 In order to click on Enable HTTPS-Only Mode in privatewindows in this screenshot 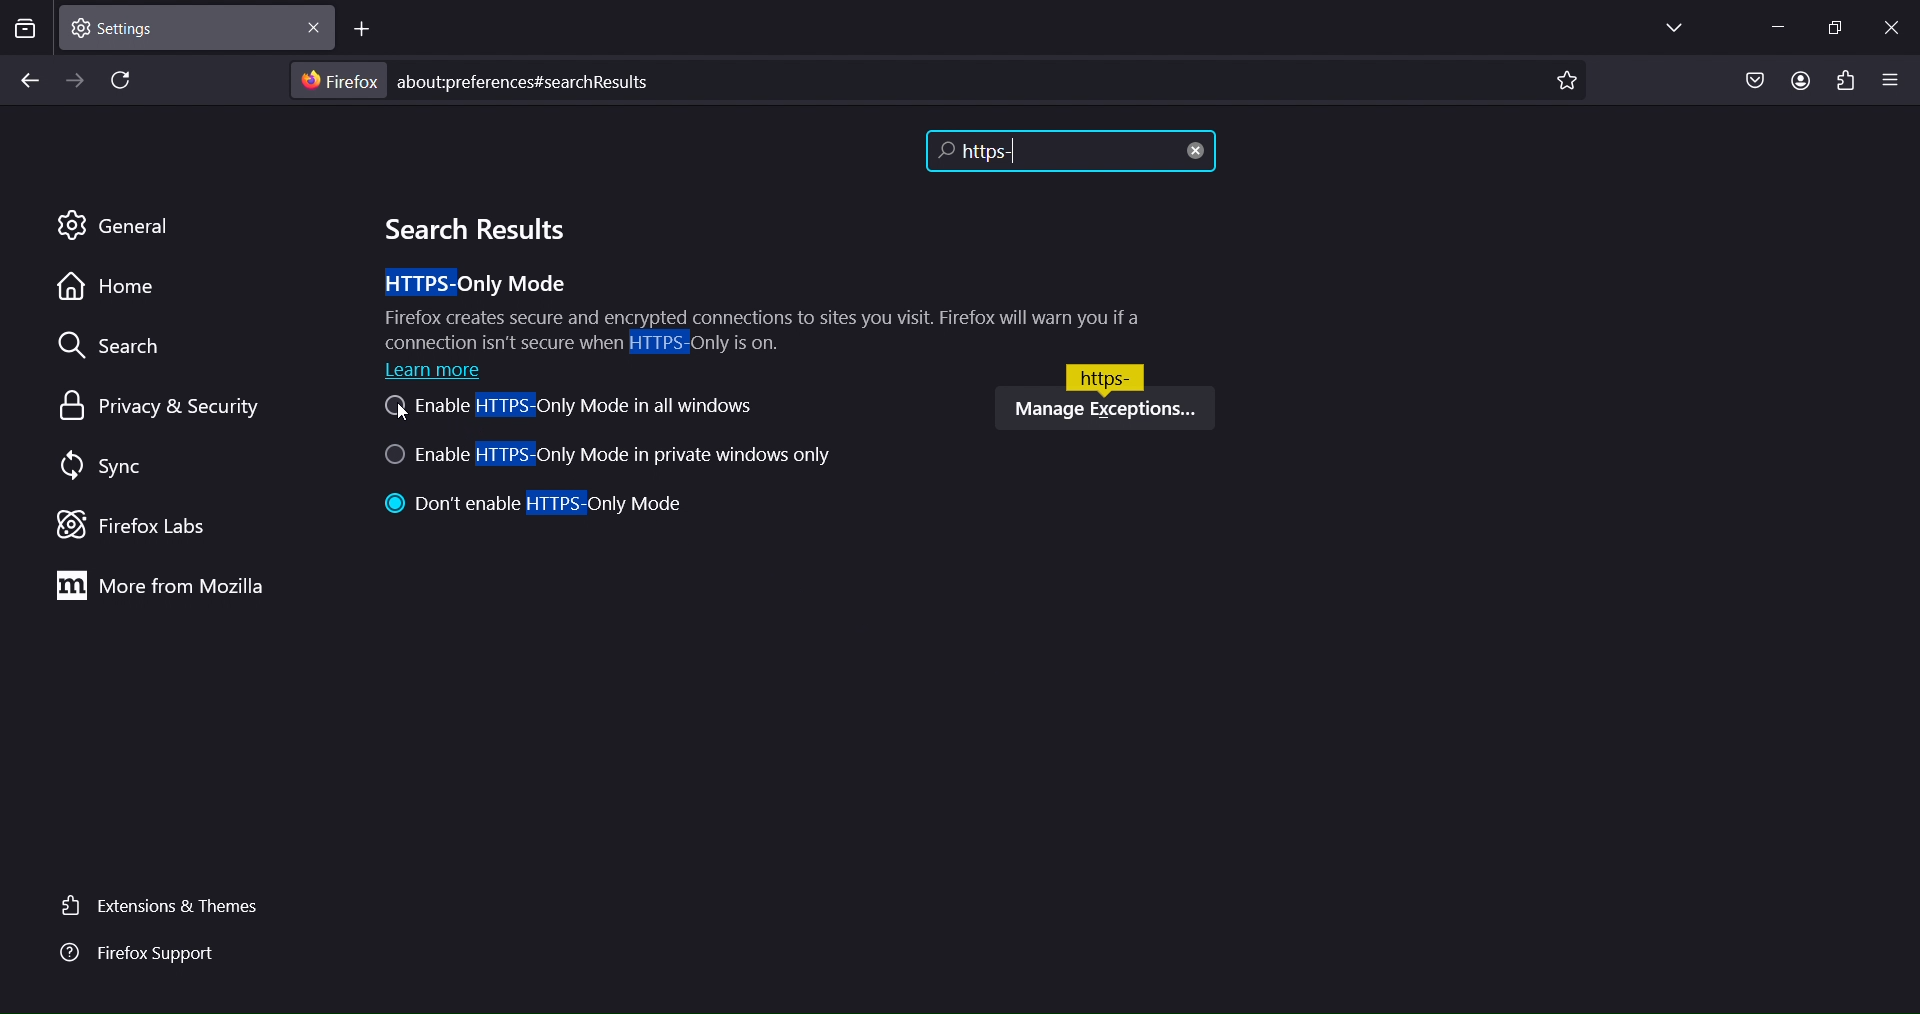, I will do `click(619, 457)`.